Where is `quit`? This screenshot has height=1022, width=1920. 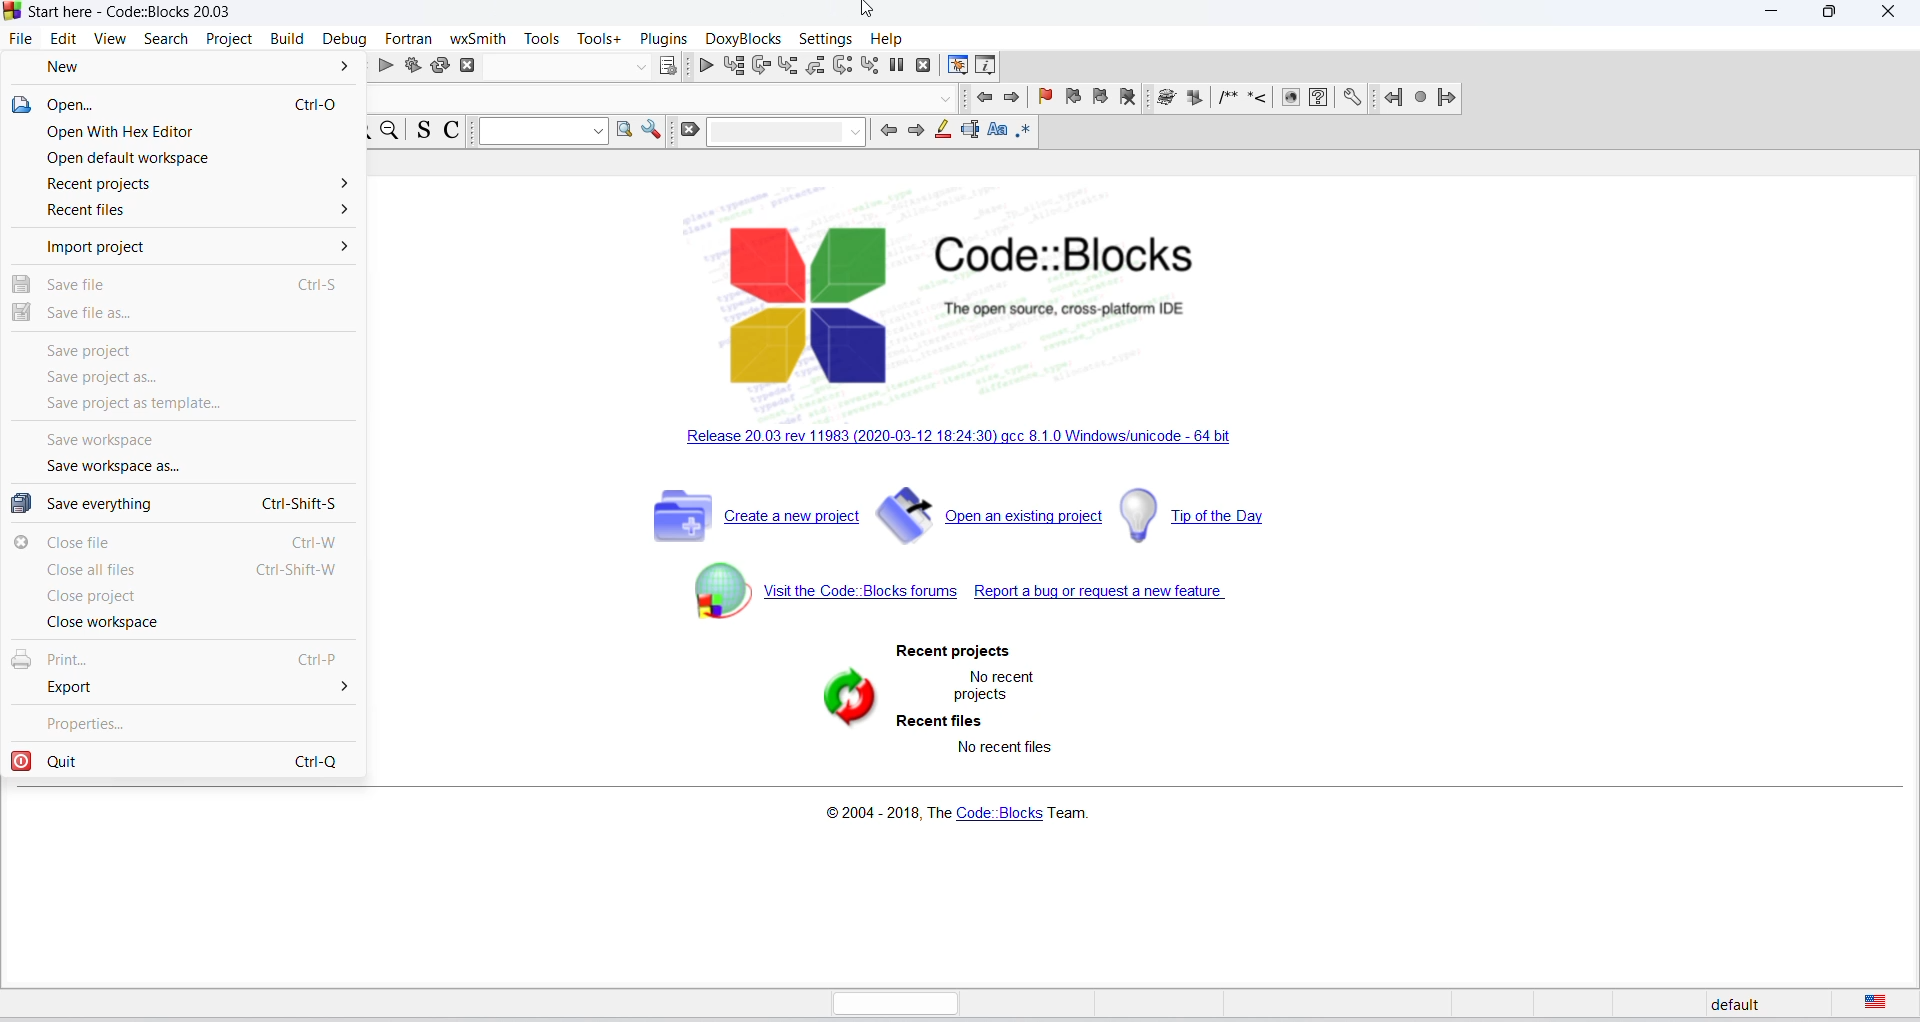
quit is located at coordinates (195, 761).